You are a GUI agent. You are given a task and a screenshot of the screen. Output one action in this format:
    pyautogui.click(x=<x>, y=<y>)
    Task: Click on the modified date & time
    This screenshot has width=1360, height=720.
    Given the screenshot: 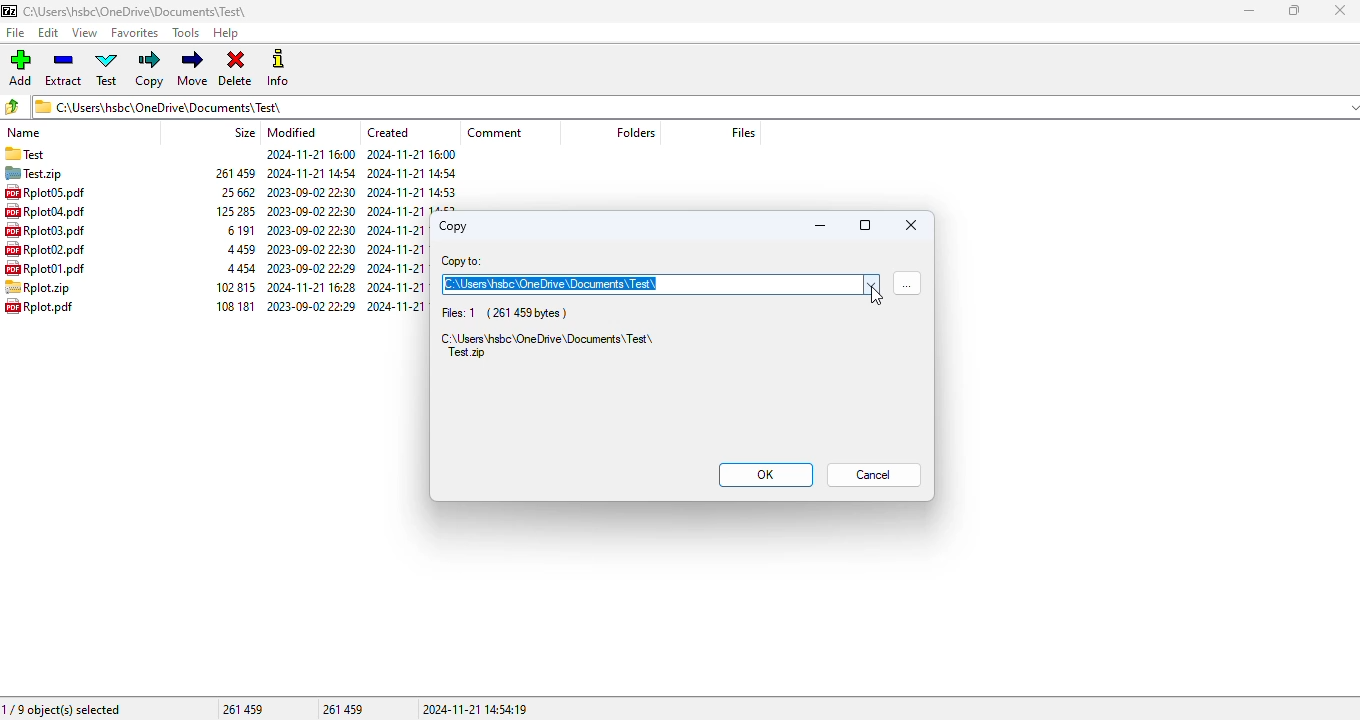 What is the action you would take?
    pyautogui.click(x=310, y=173)
    